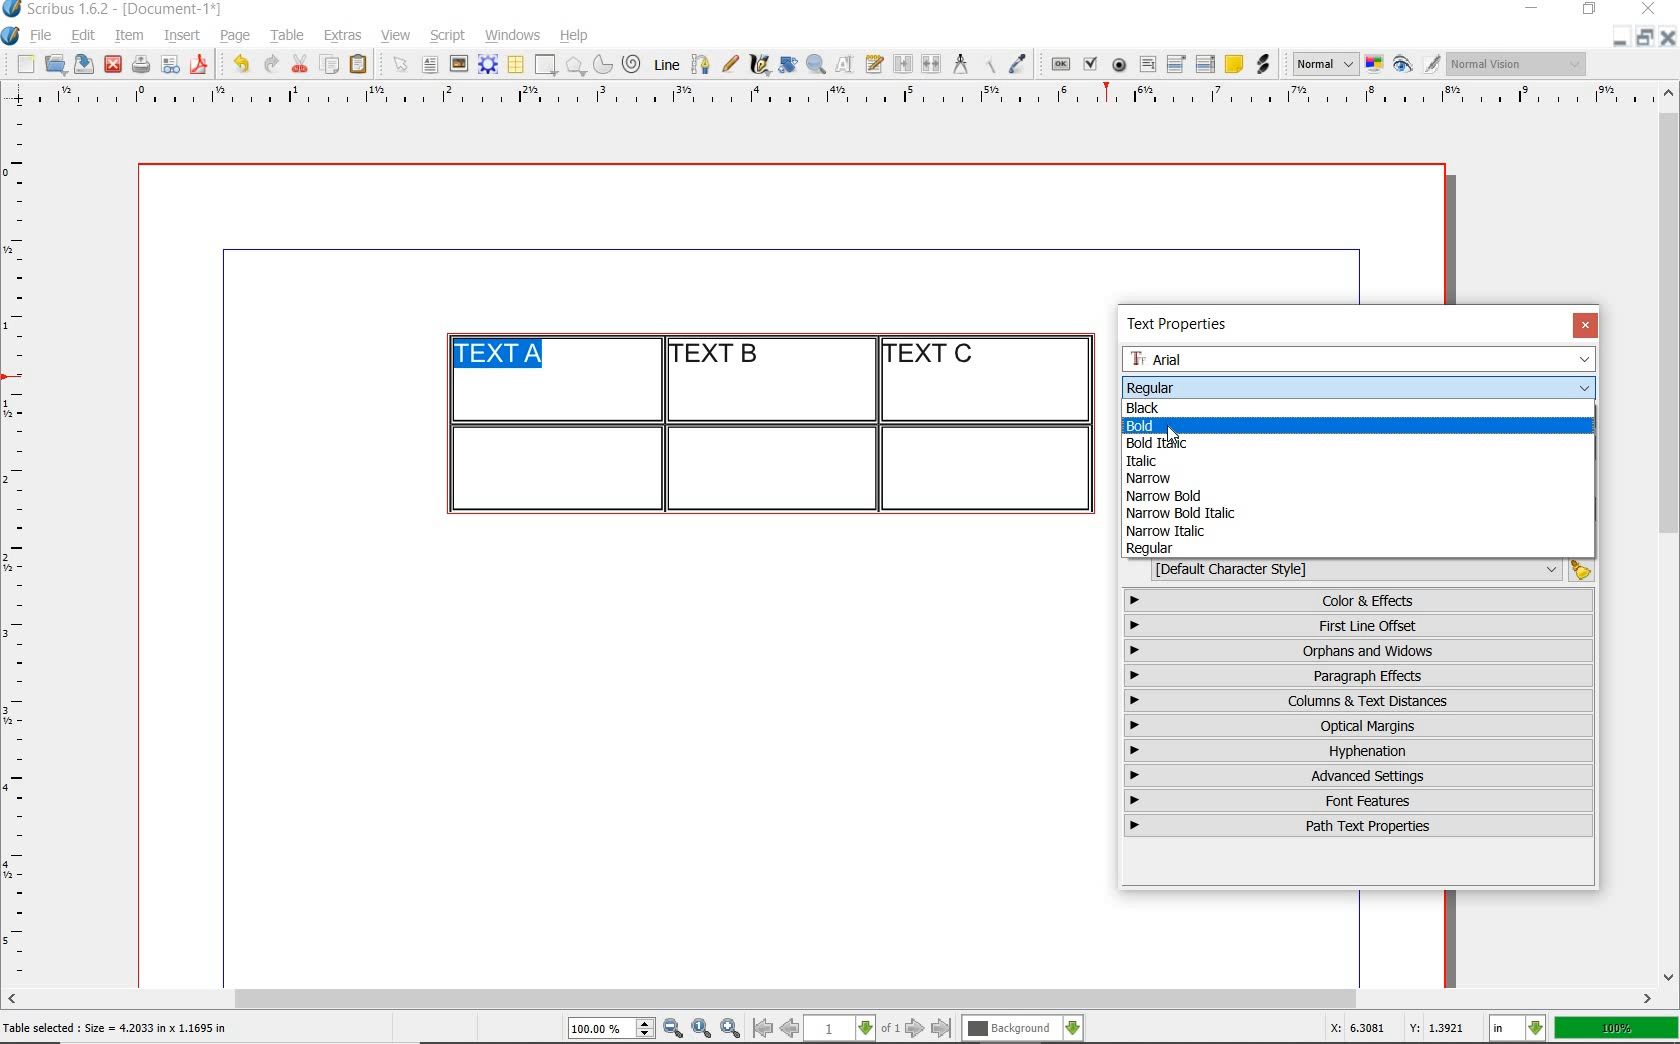  What do you see at coordinates (1061, 65) in the screenshot?
I see `pdf push button` at bounding box center [1061, 65].